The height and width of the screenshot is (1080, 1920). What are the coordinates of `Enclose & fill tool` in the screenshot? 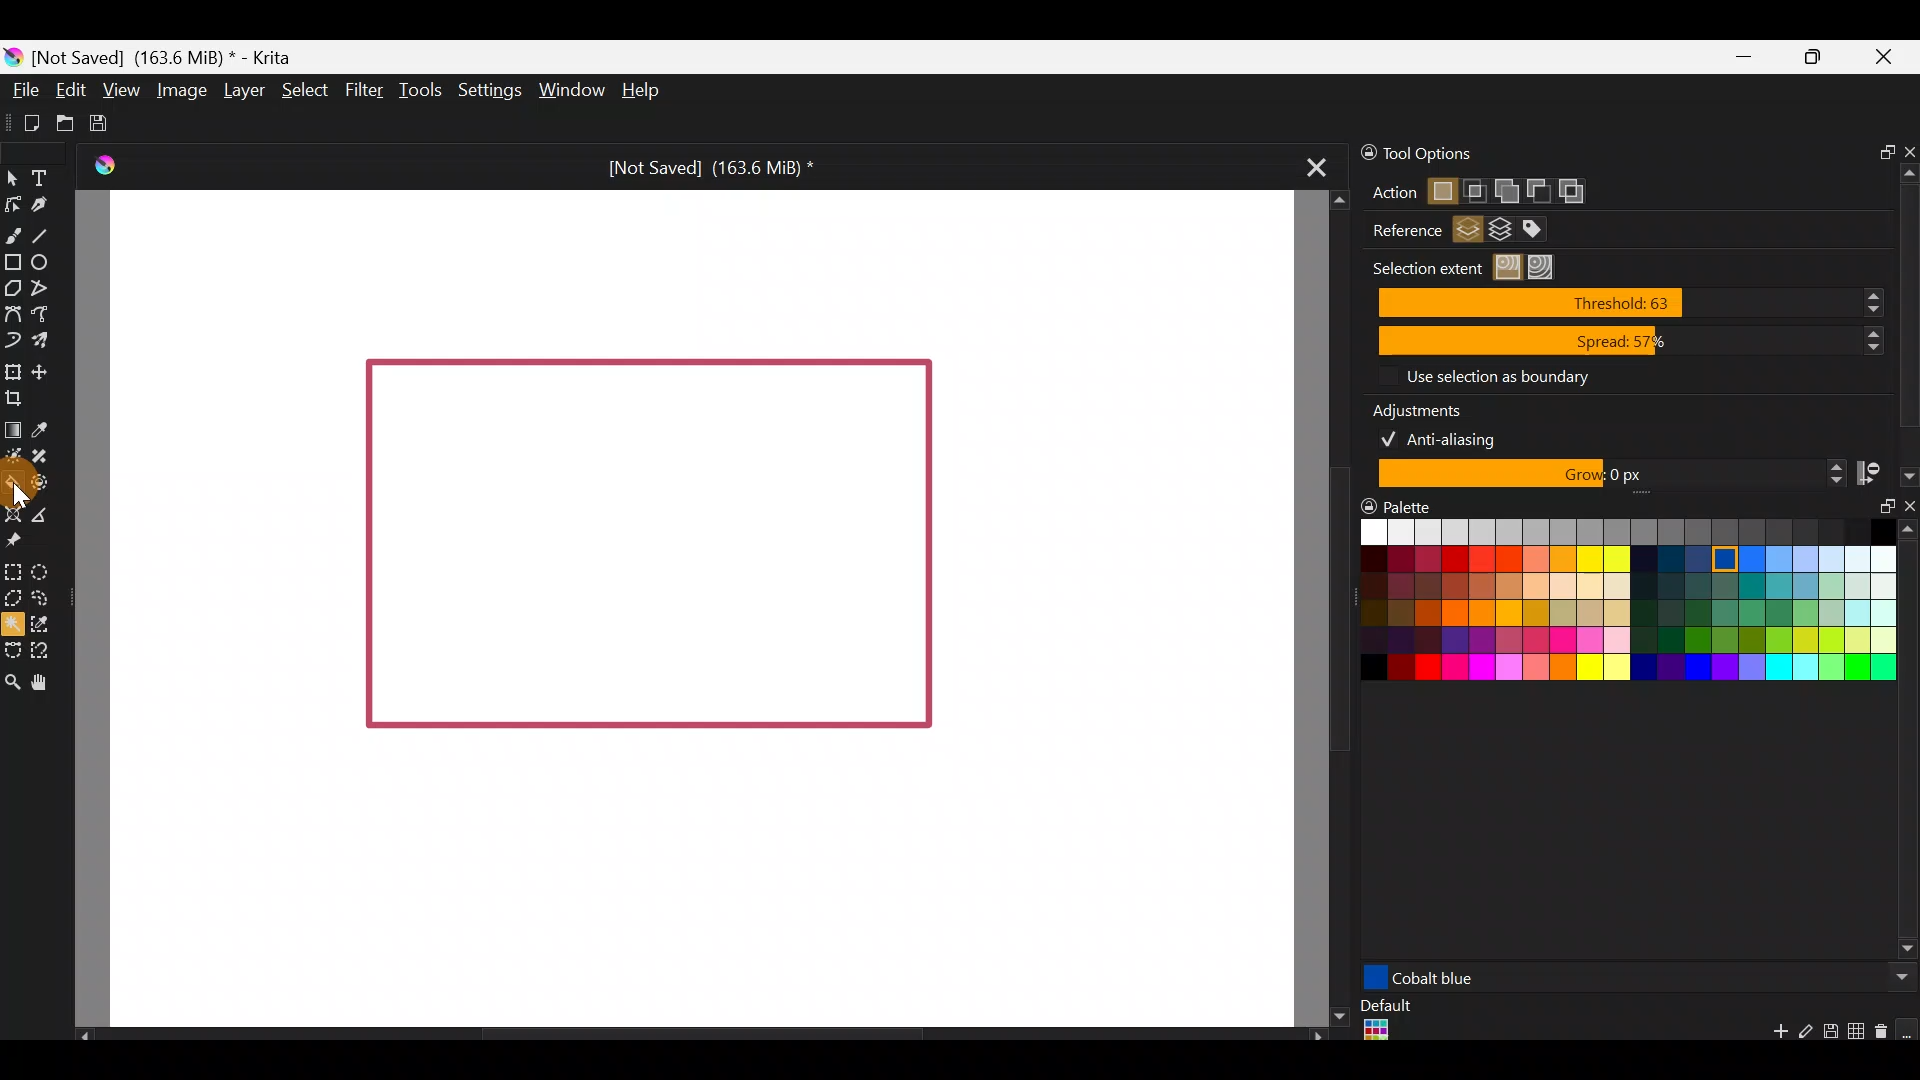 It's located at (48, 483).